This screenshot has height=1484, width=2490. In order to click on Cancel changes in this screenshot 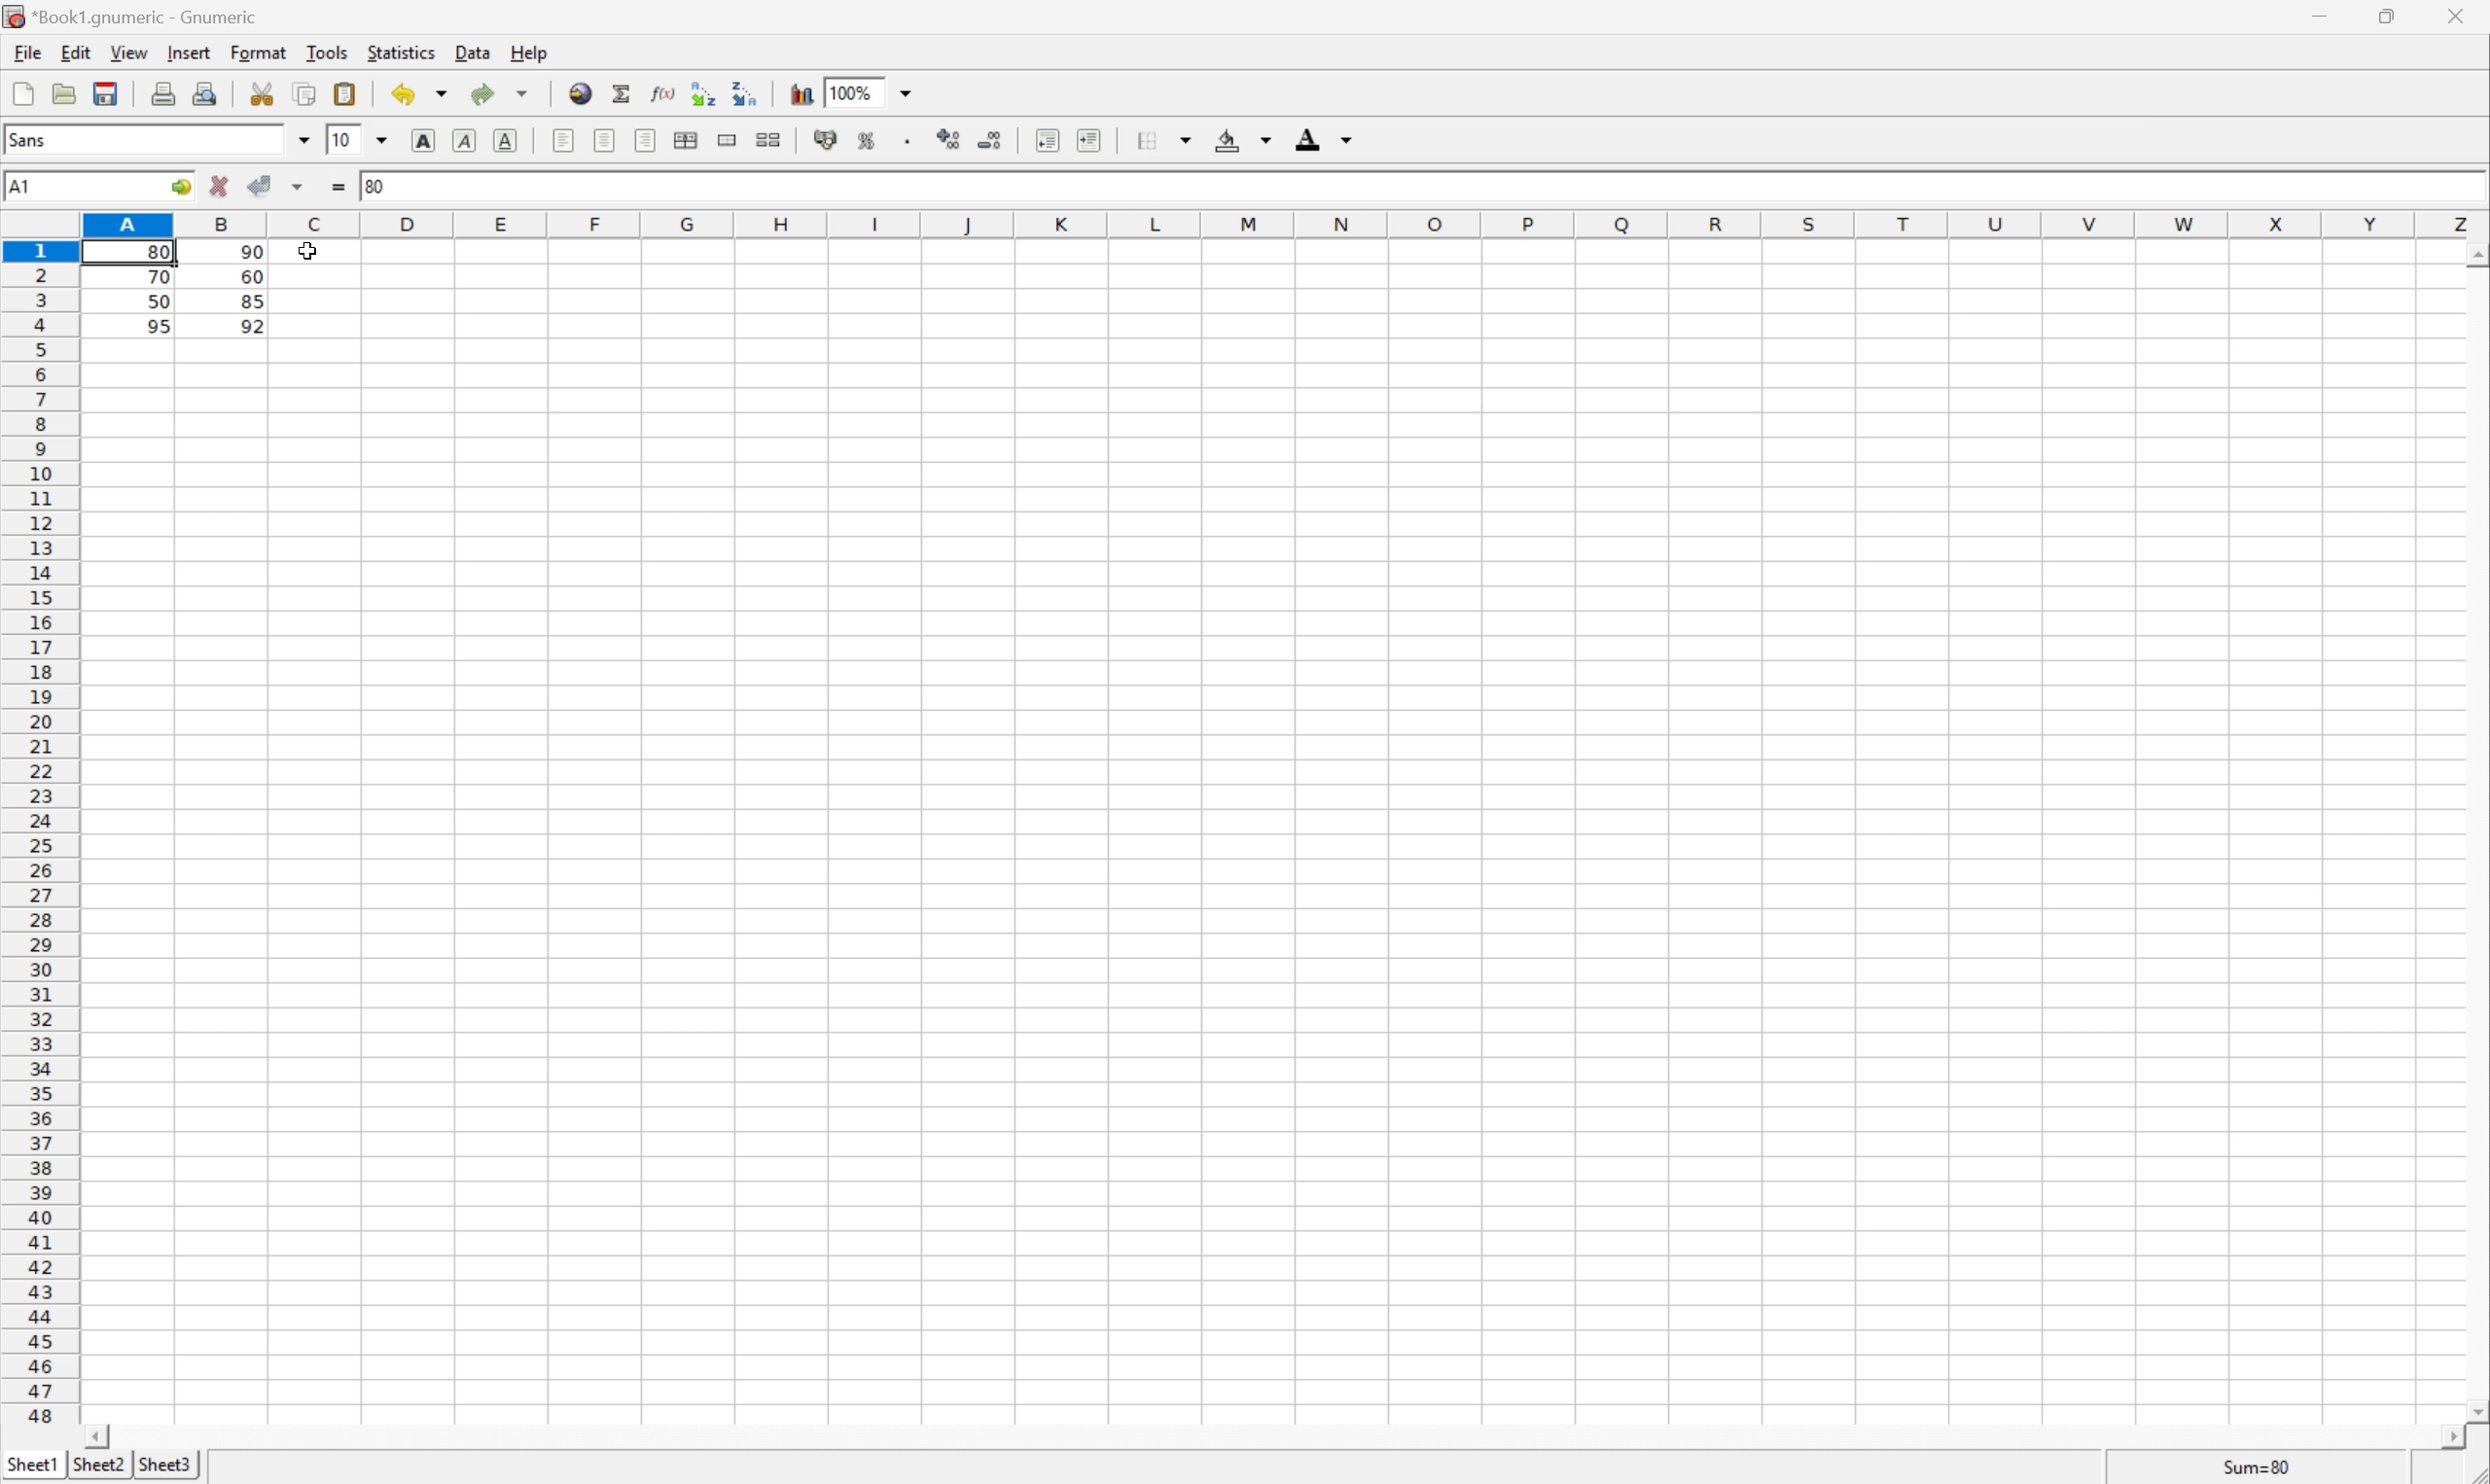, I will do `click(220, 187)`.